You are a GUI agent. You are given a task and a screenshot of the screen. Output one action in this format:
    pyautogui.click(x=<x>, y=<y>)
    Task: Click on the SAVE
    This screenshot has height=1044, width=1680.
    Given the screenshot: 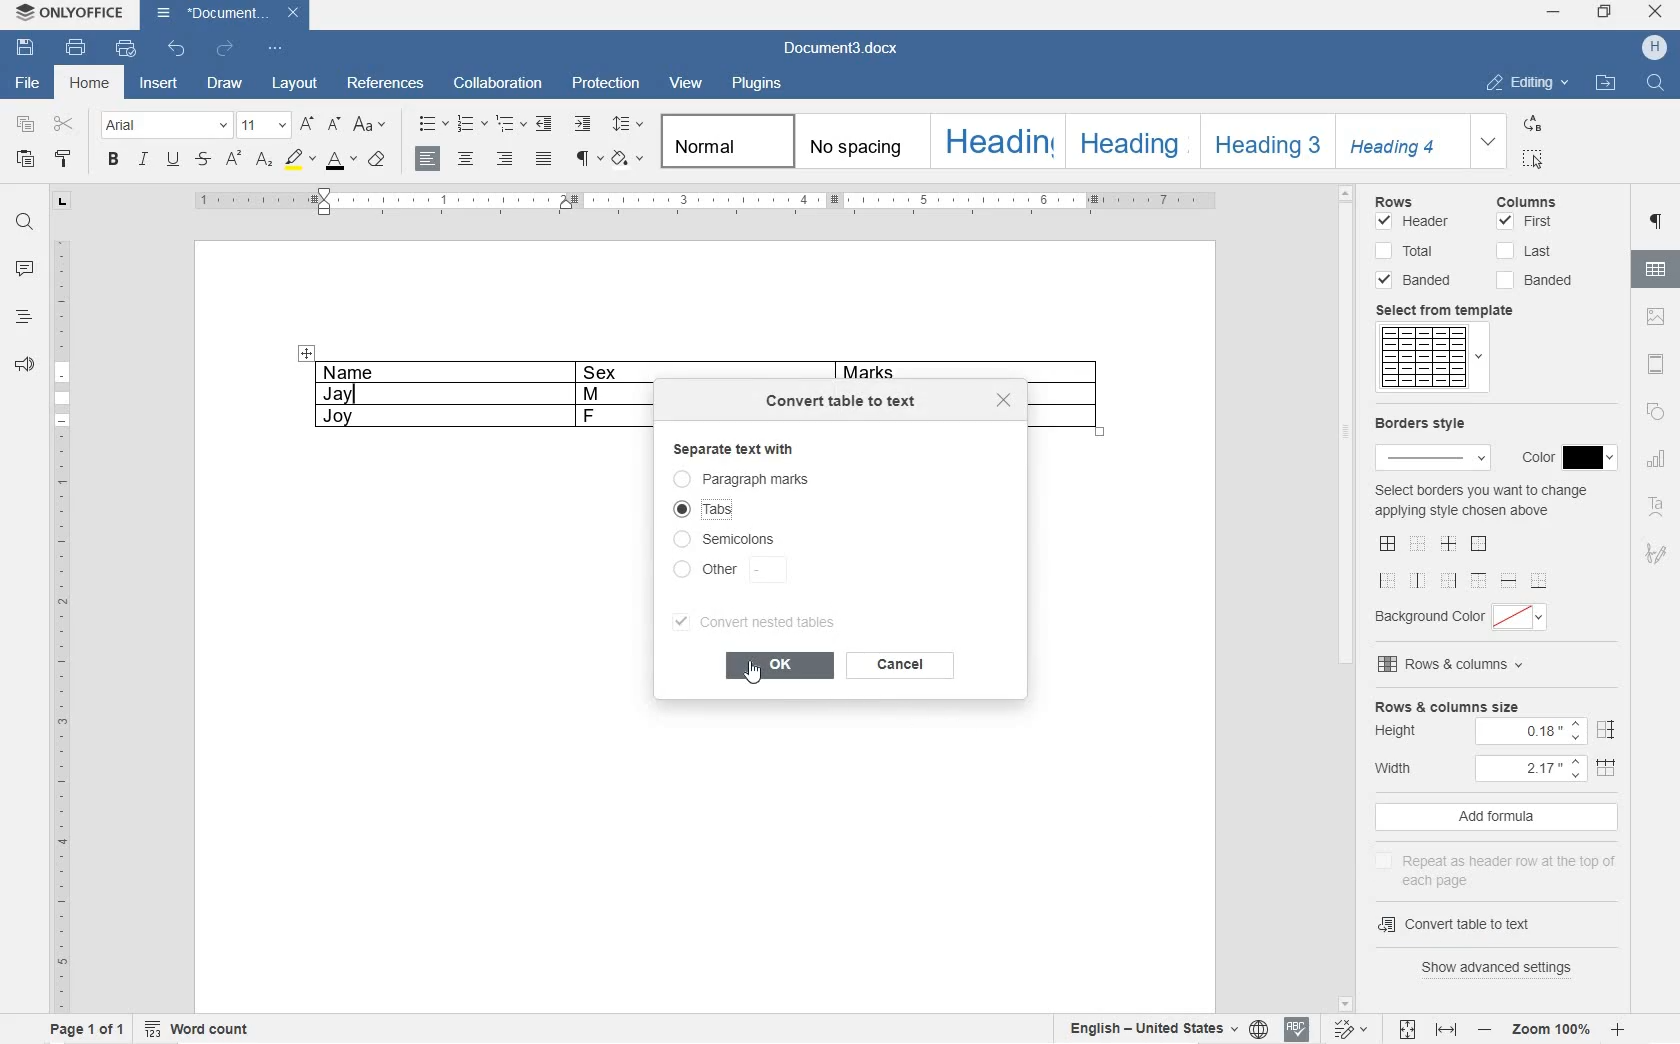 What is the action you would take?
    pyautogui.click(x=26, y=48)
    